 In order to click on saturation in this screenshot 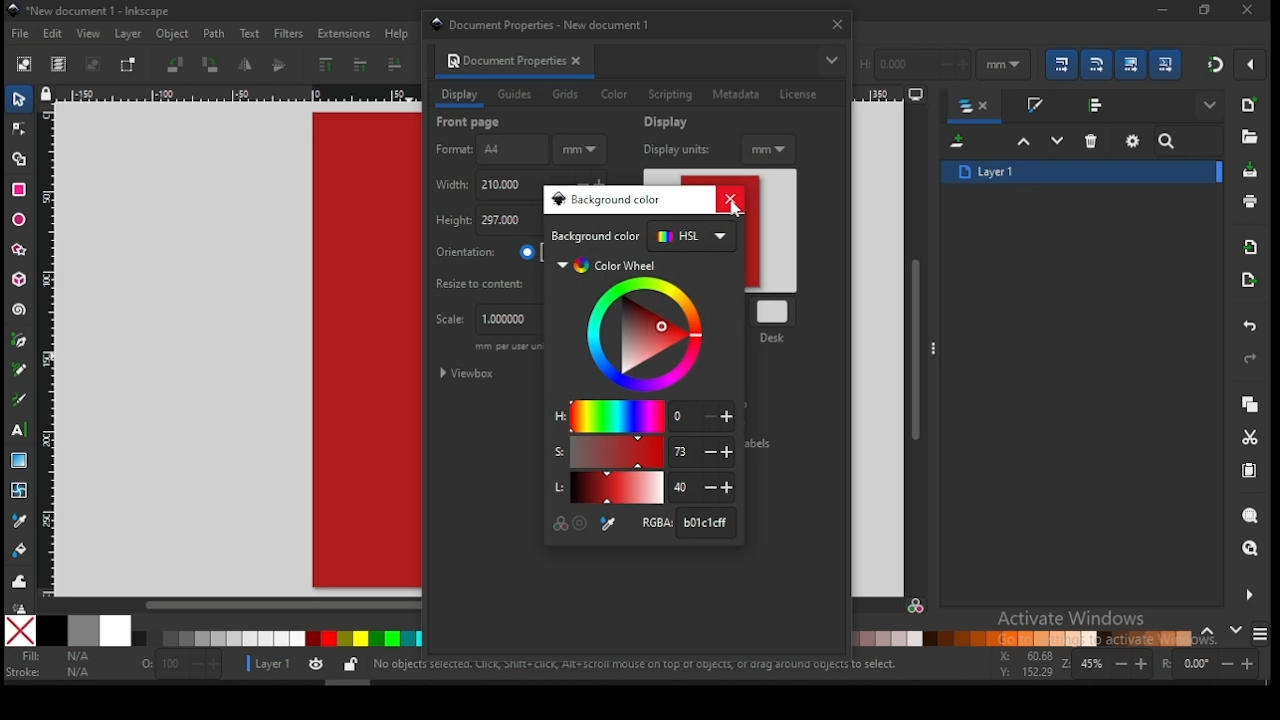, I will do `click(641, 452)`.